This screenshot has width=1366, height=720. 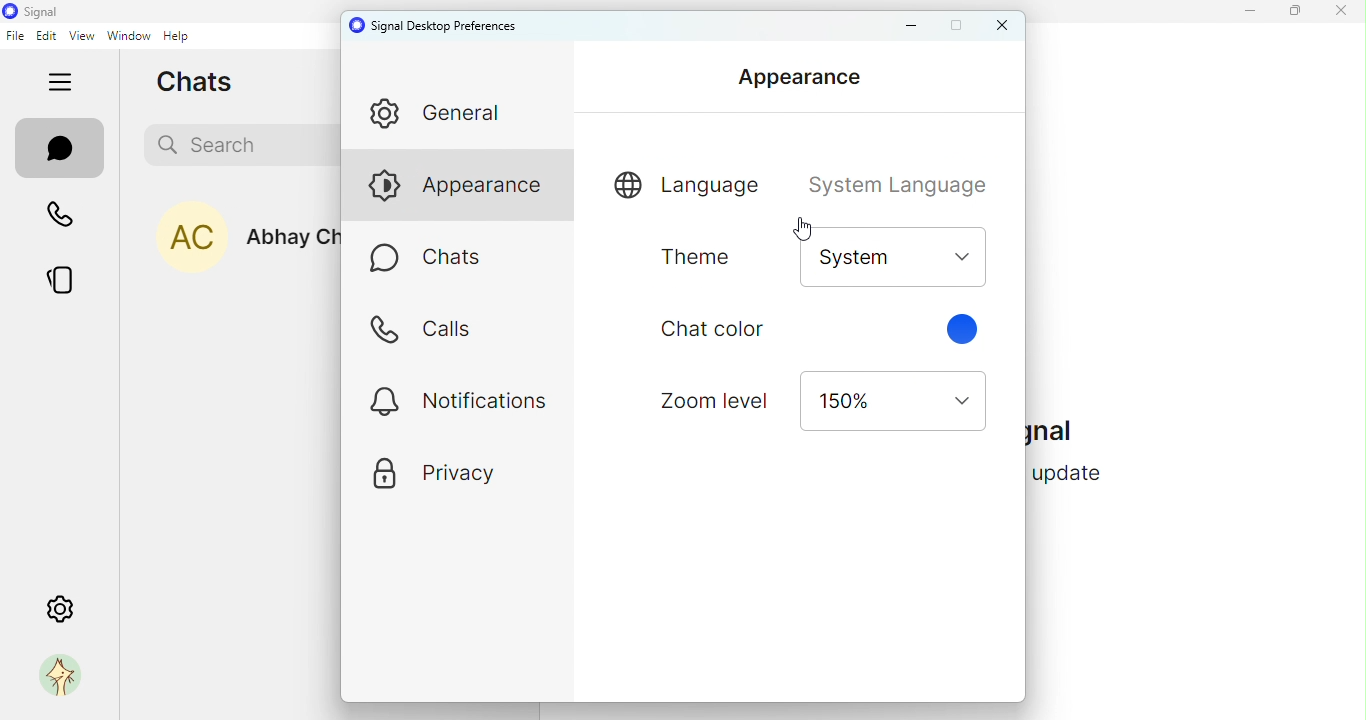 What do you see at coordinates (1001, 26) in the screenshot?
I see `close` at bounding box center [1001, 26].